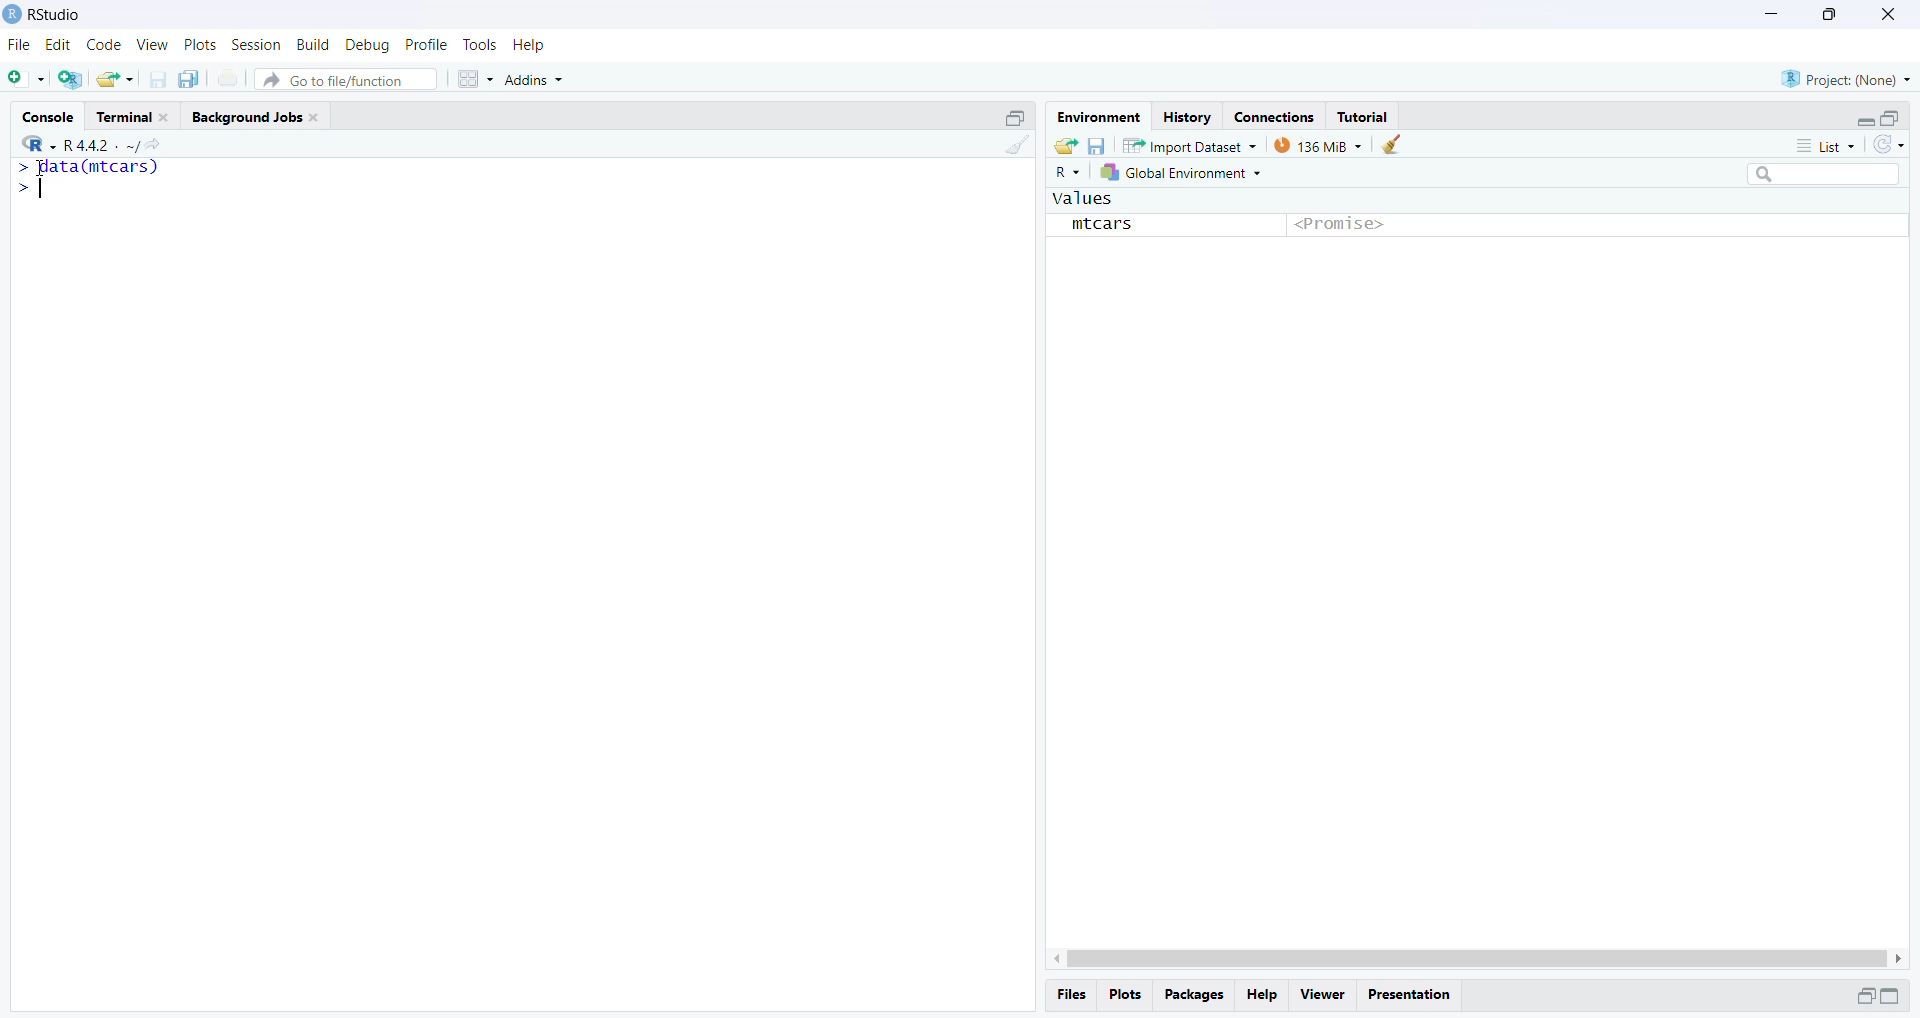 Image resolution: width=1920 pixels, height=1018 pixels. I want to click on values
mtcars <Promise>, so click(1476, 220).